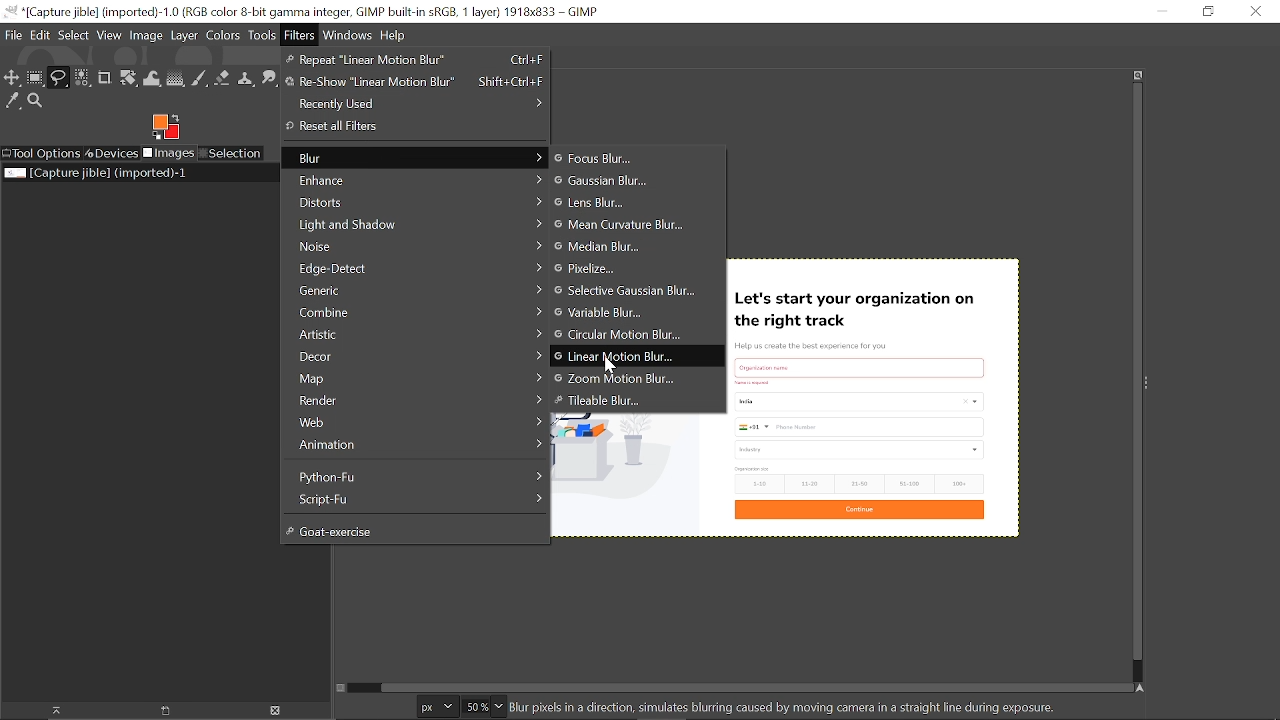 The height and width of the screenshot is (720, 1280). I want to click on Focus blur, so click(615, 158).